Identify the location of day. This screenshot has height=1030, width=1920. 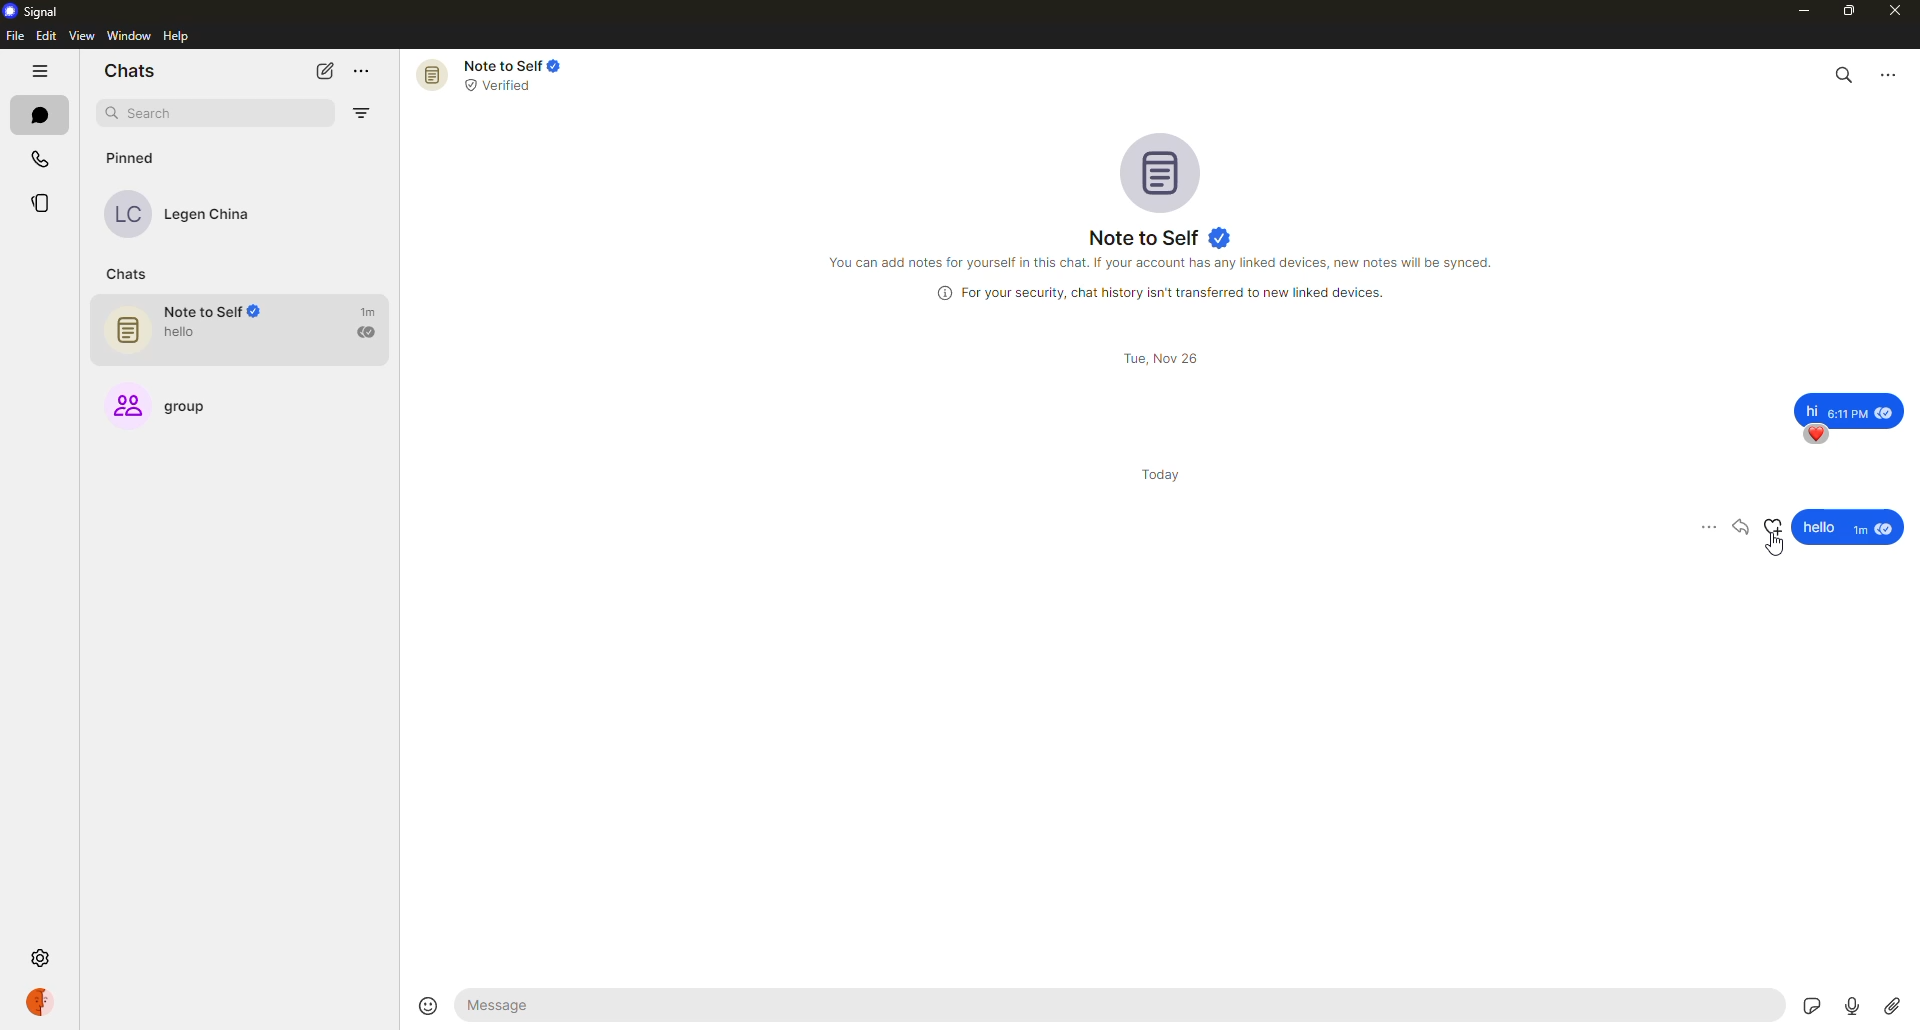
(1166, 462).